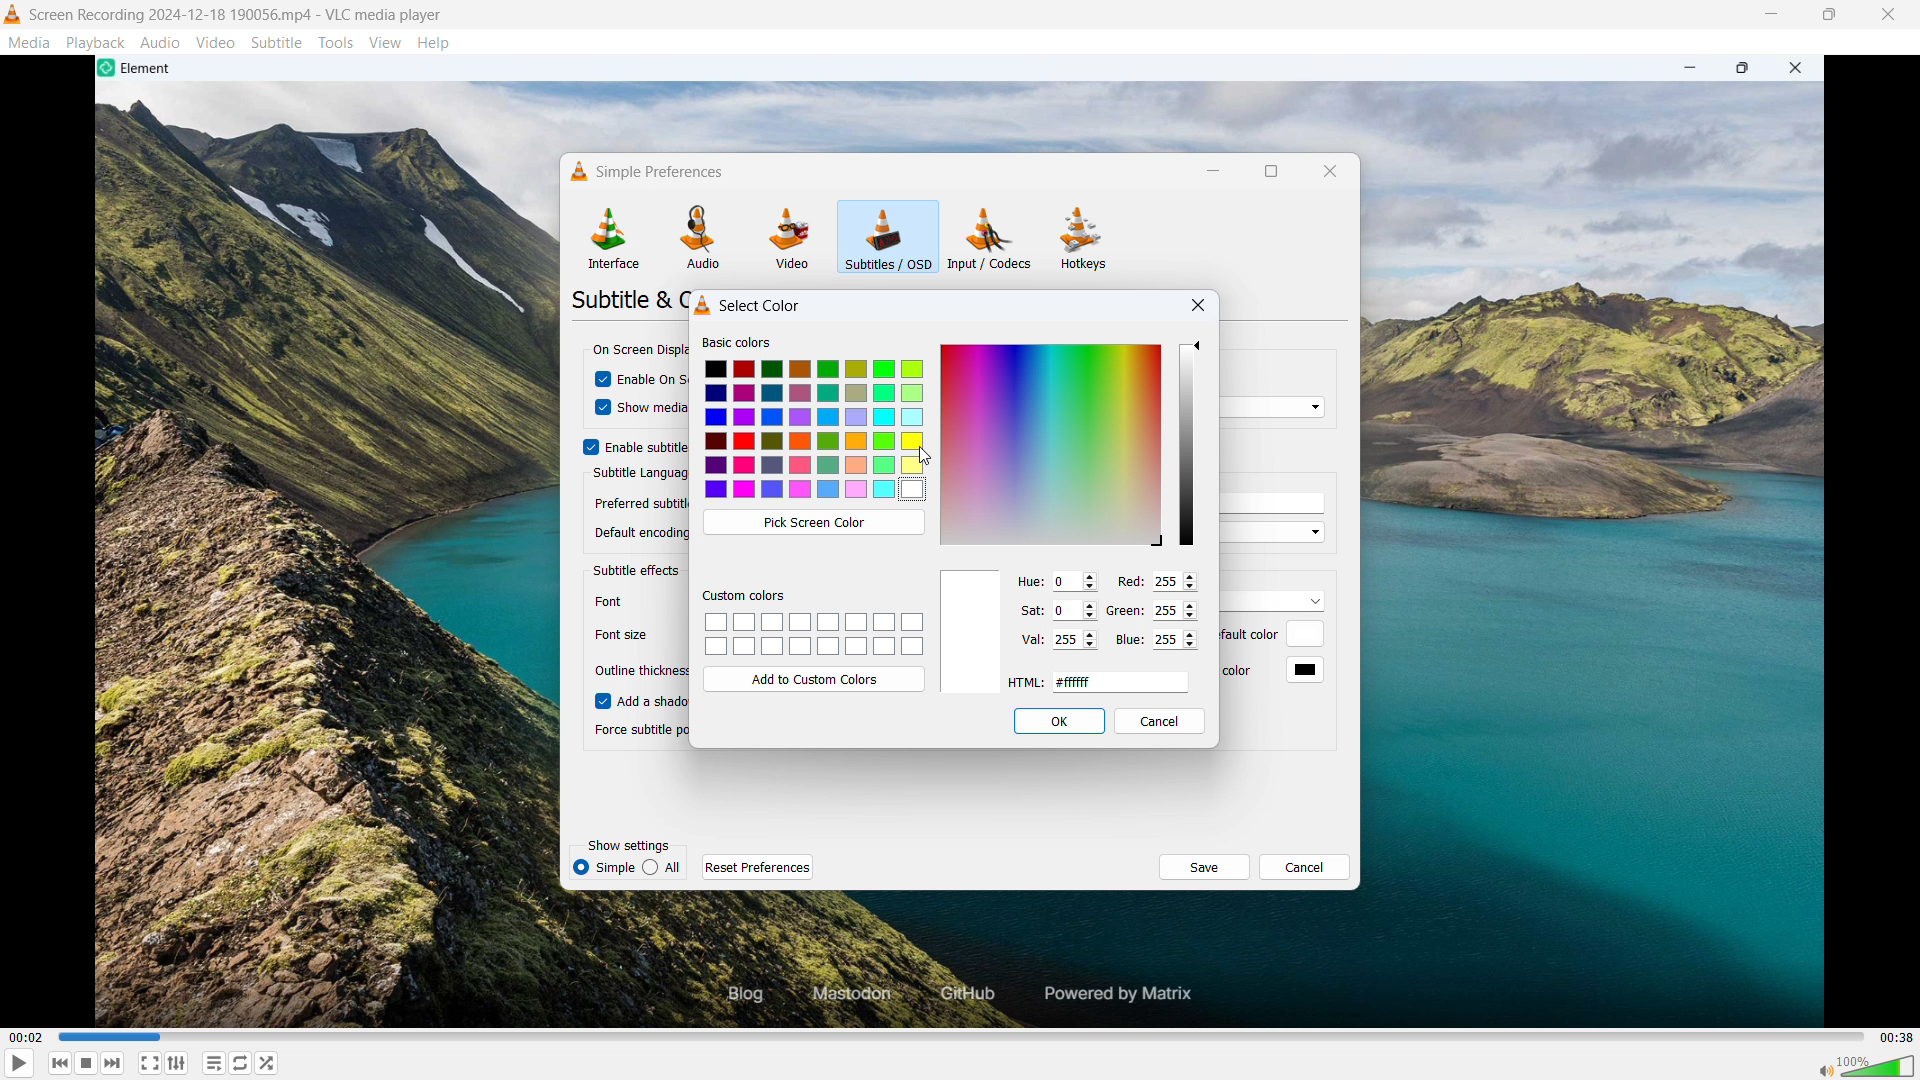 Image resolution: width=1920 pixels, height=1080 pixels. Describe the element at coordinates (1176, 611) in the screenshot. I see `Set green ` at that location.